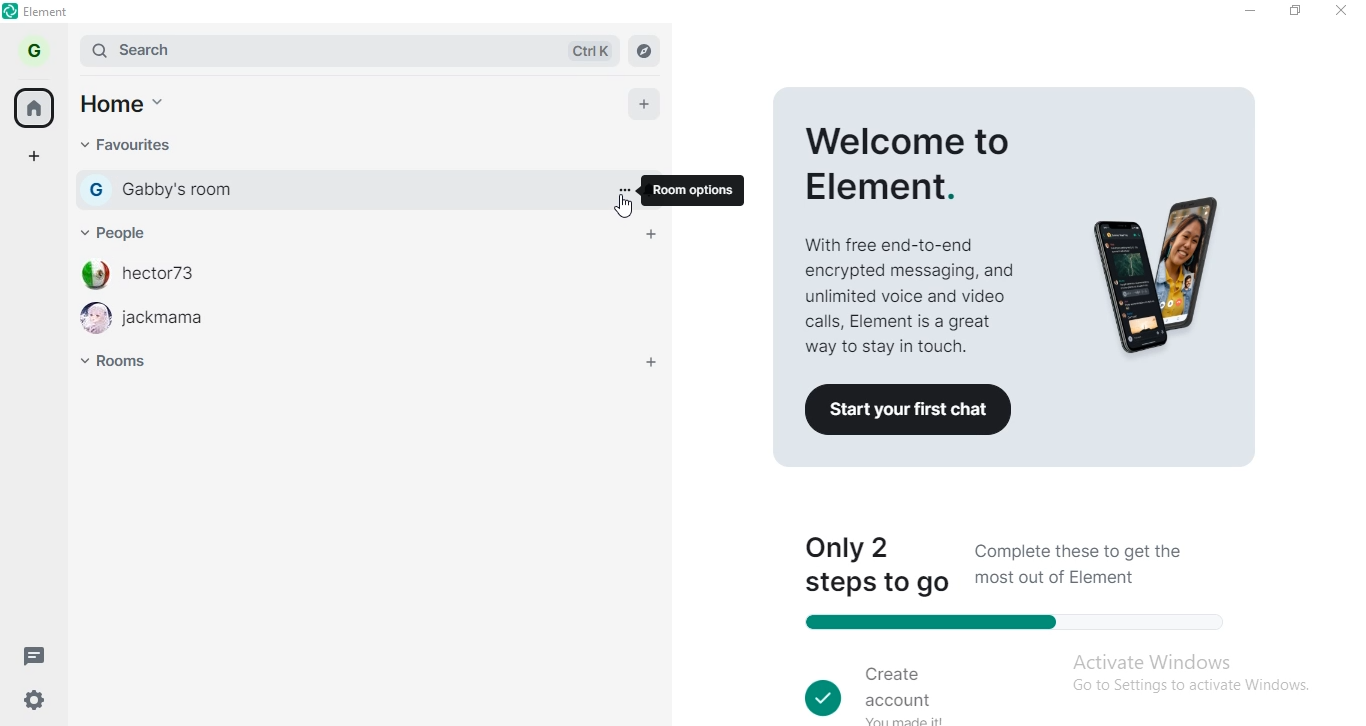 The image size is (1366, 726). I want to click on close, so click(1344, 11).